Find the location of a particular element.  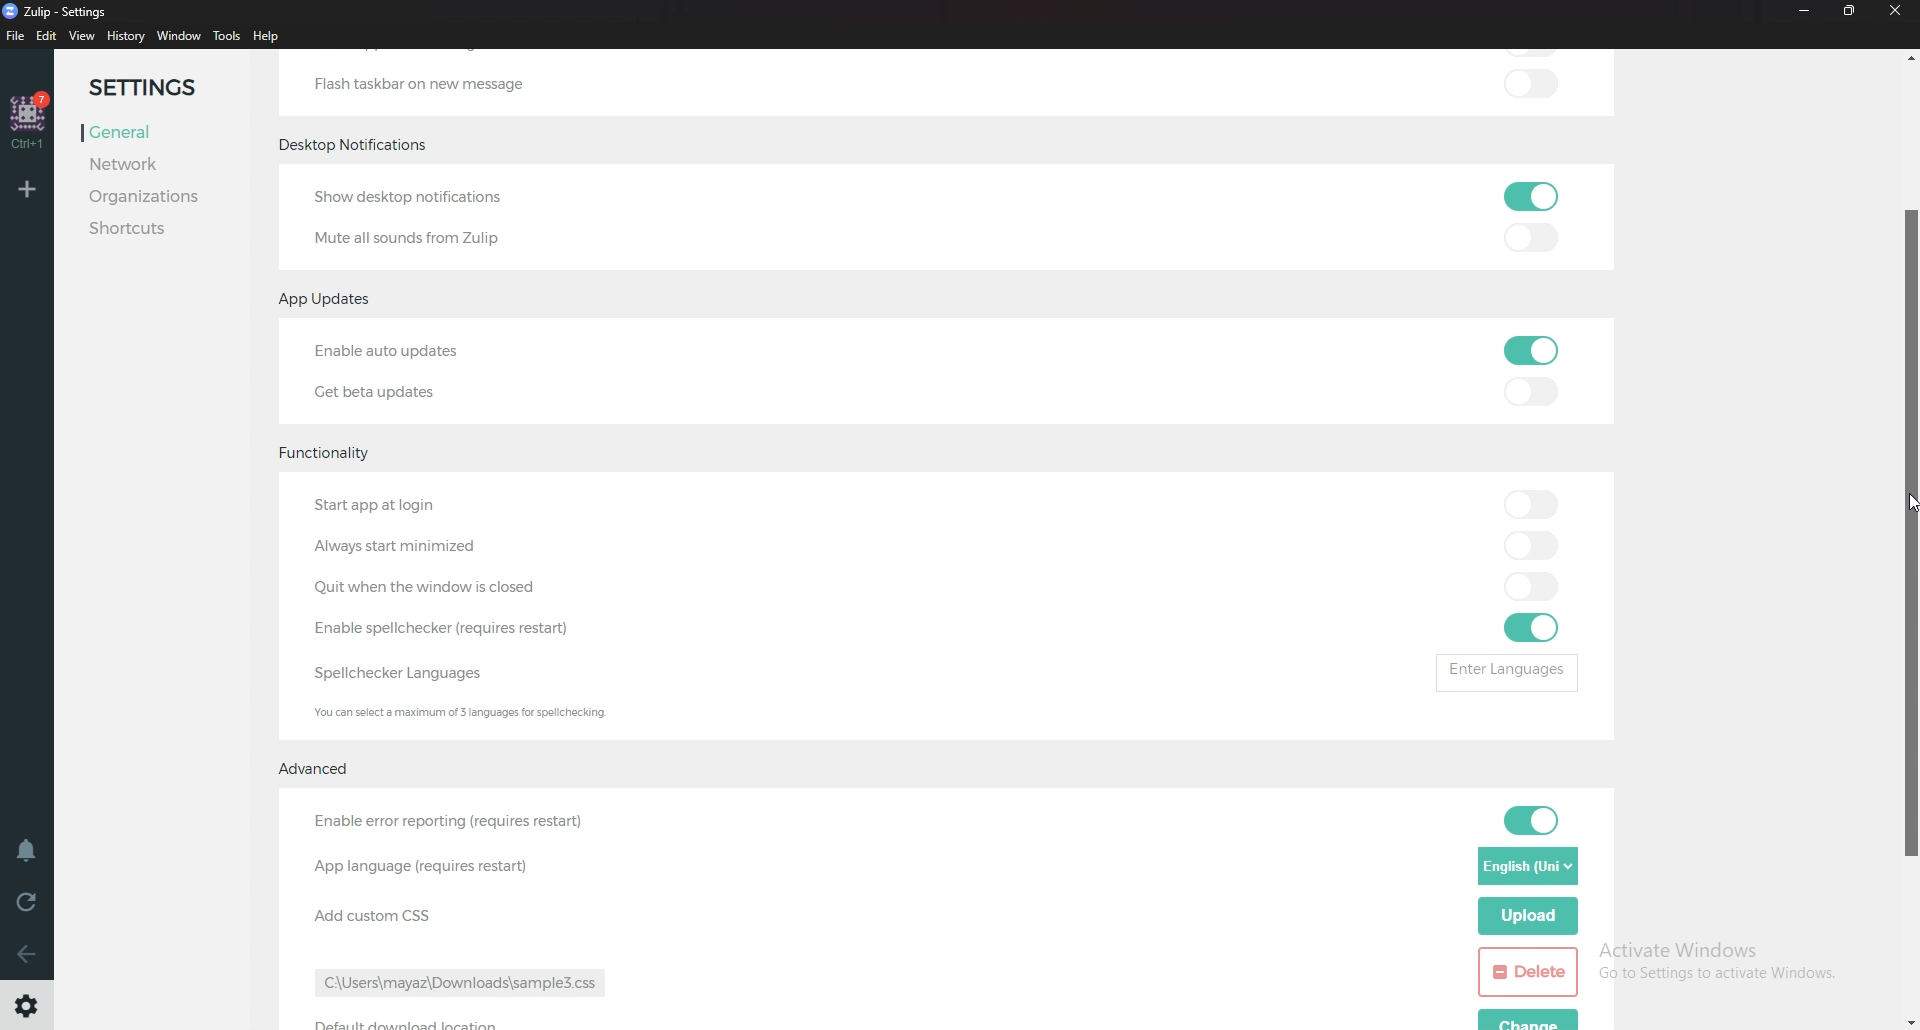

Always start minimized is located at coordinates (411, 545).